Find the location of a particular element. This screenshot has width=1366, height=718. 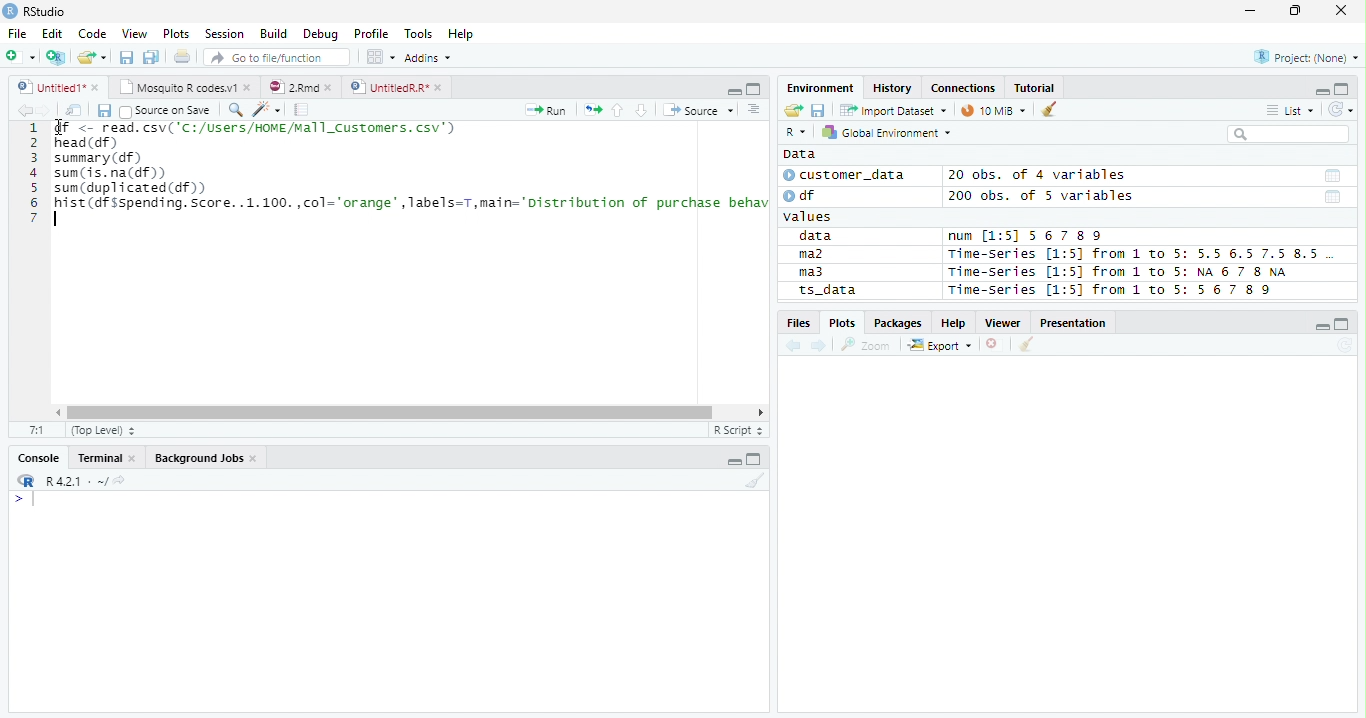

ma3 is located at coordinates (816, 272).